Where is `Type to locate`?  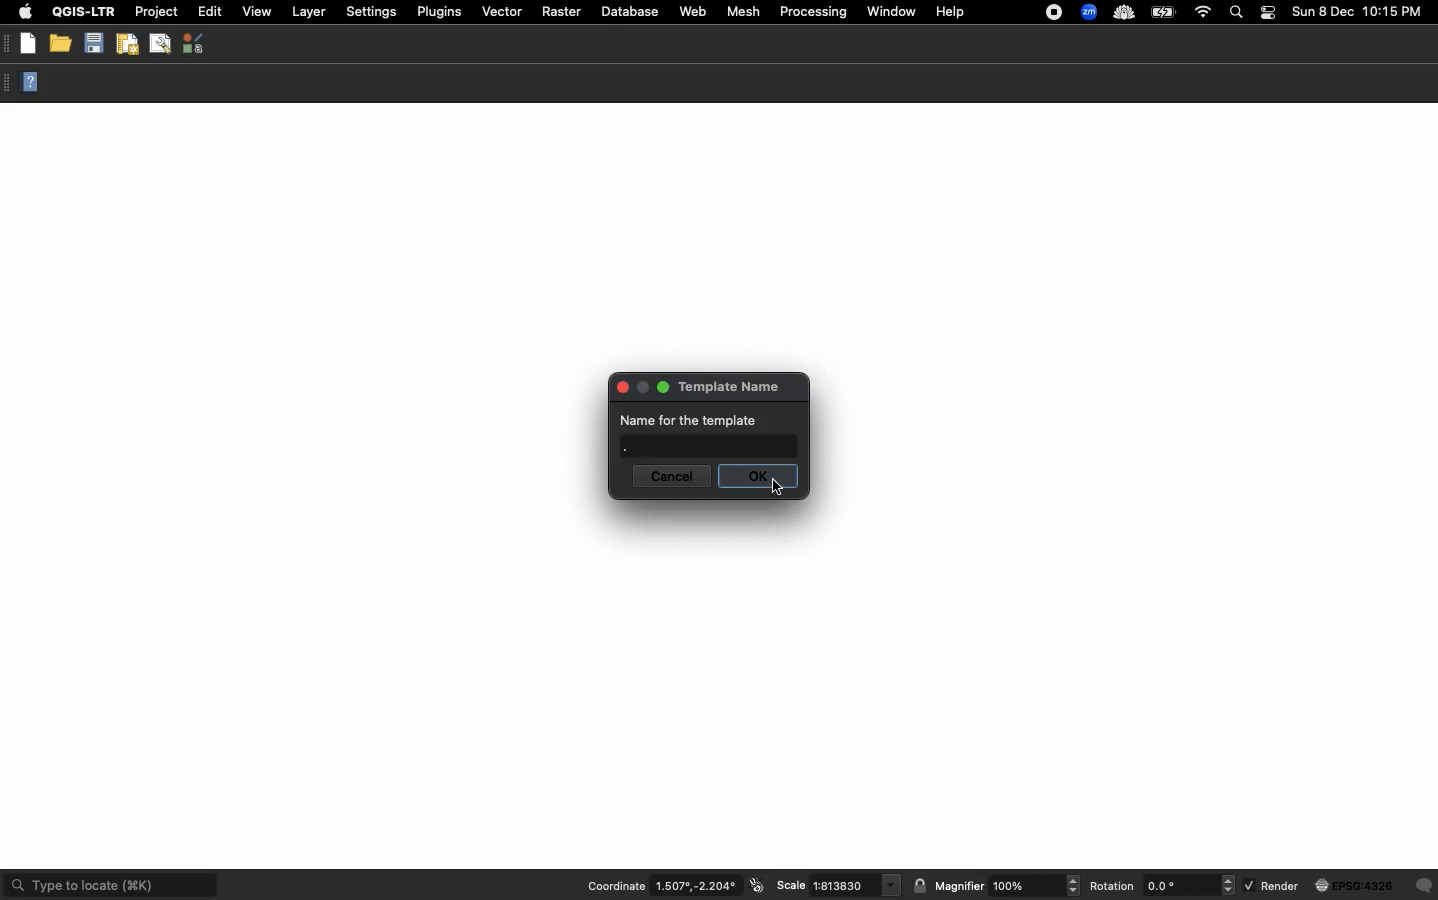
Type to locate is located at coordinates (110, 883).